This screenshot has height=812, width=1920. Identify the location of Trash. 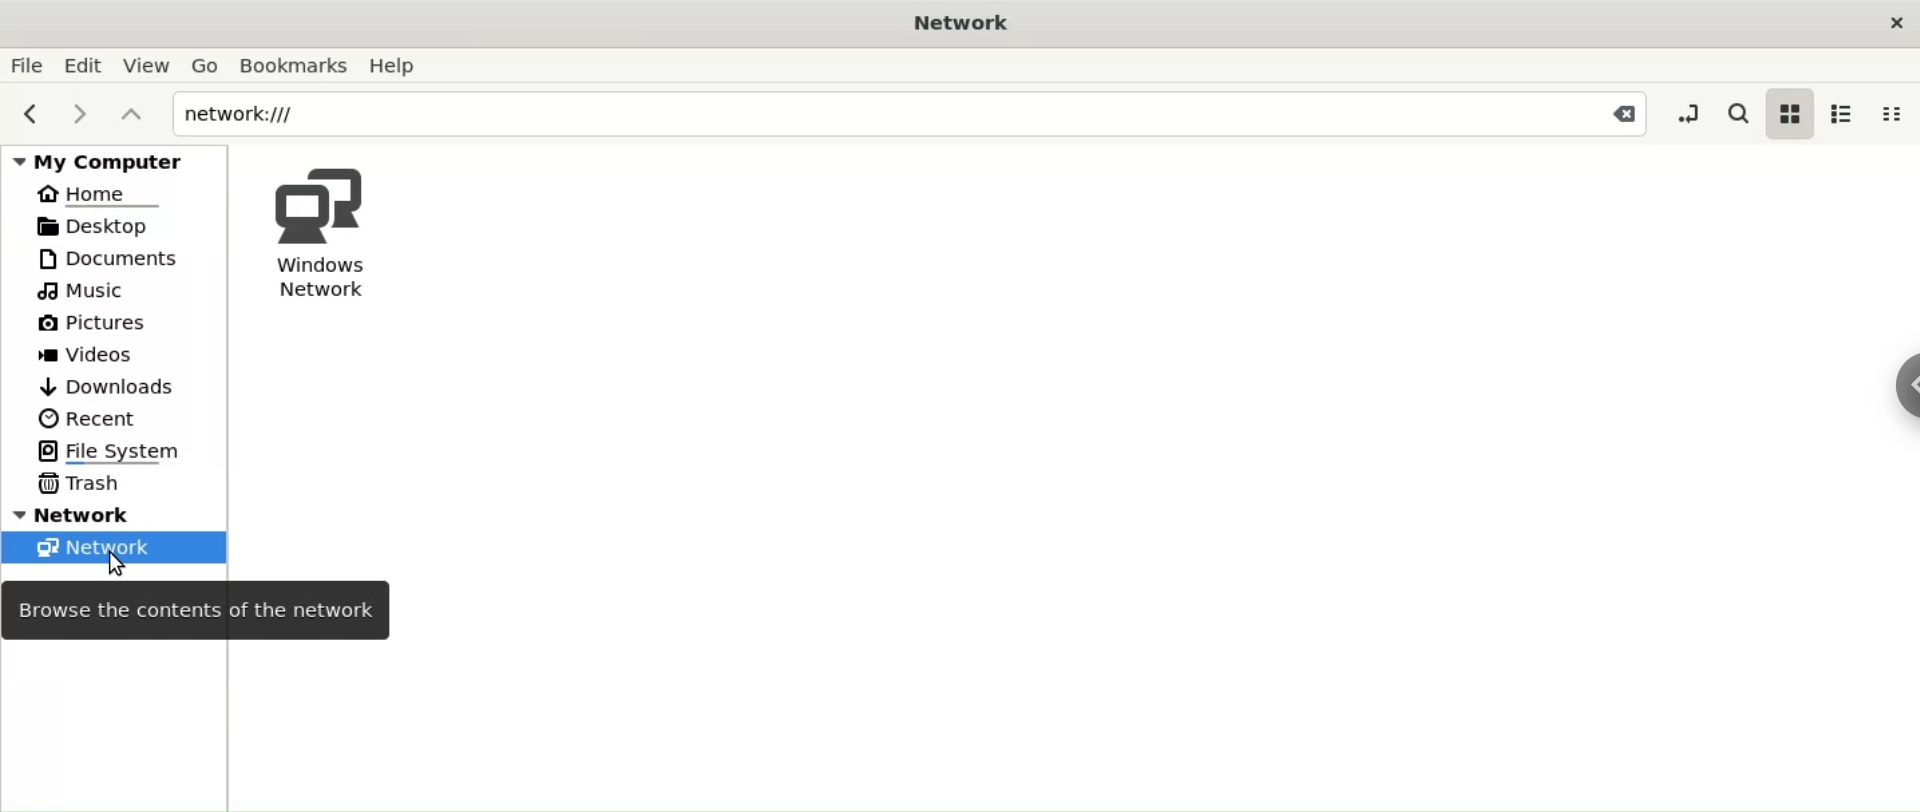
(85, 481).